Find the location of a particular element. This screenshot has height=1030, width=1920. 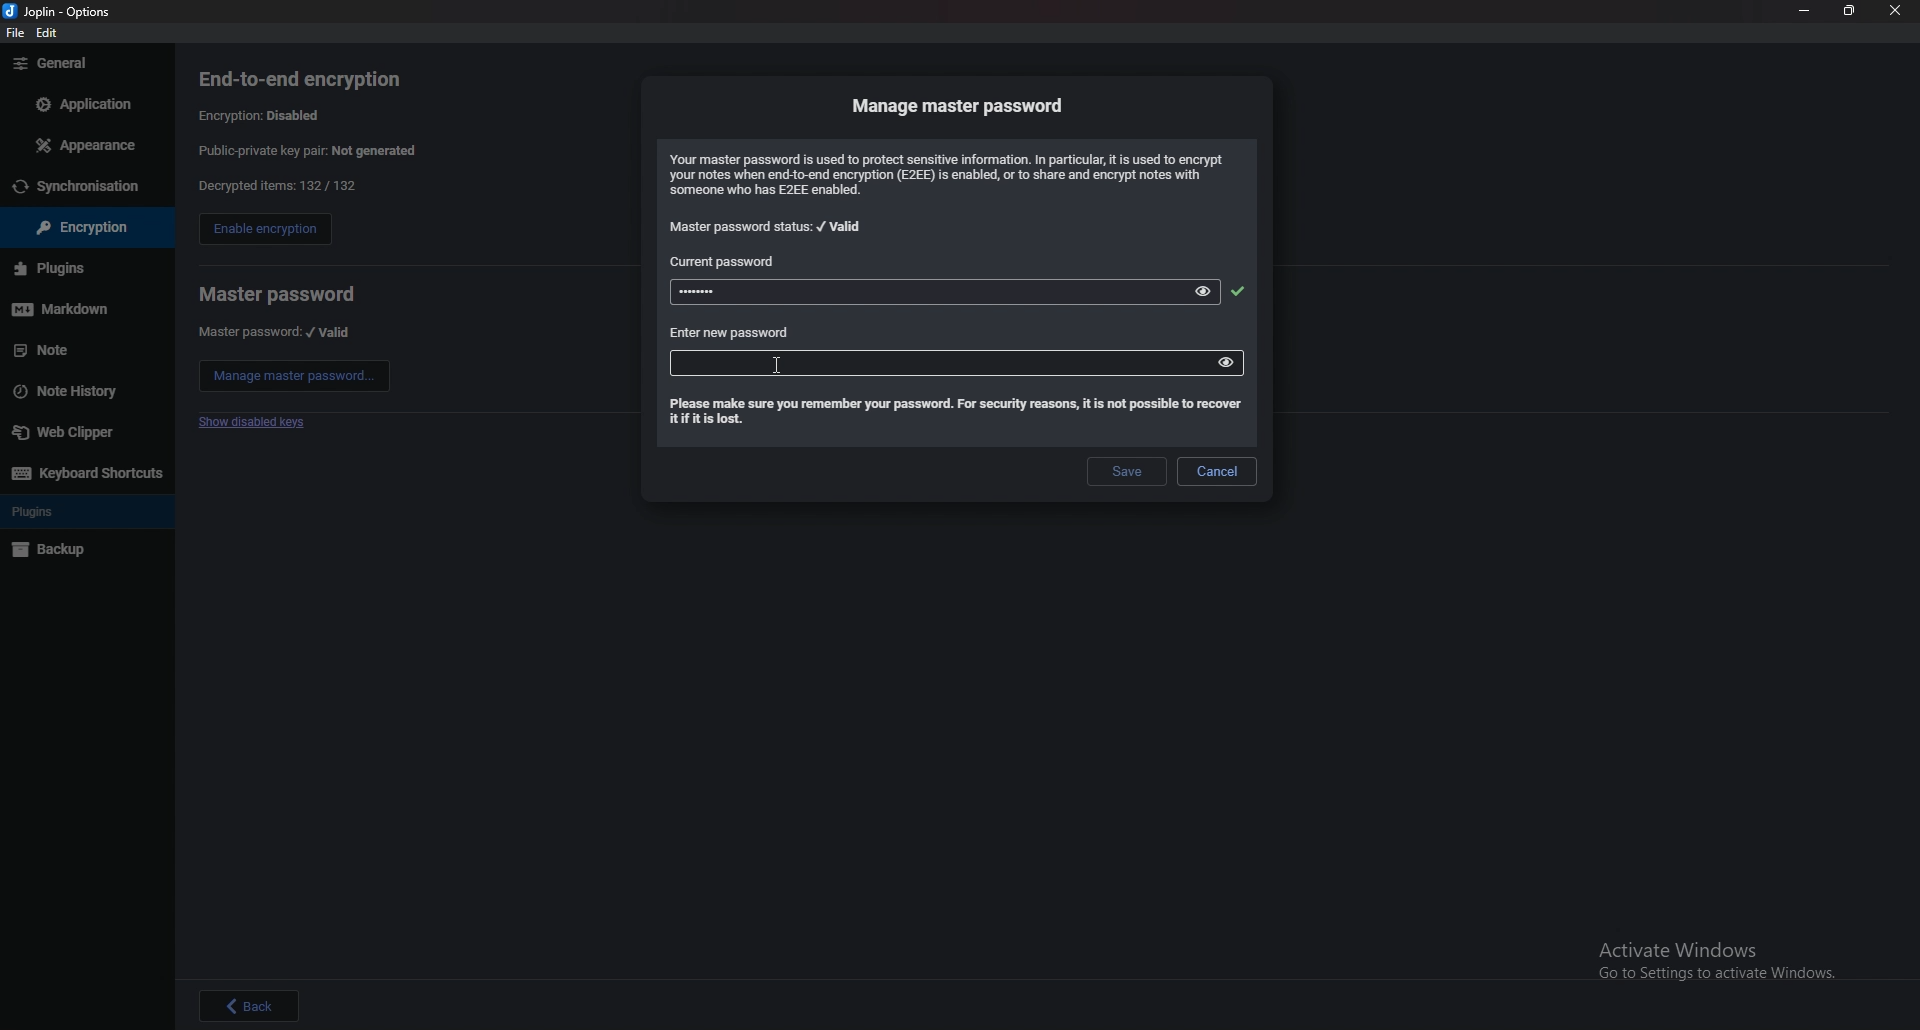

password is located at coordinates (910, 293).